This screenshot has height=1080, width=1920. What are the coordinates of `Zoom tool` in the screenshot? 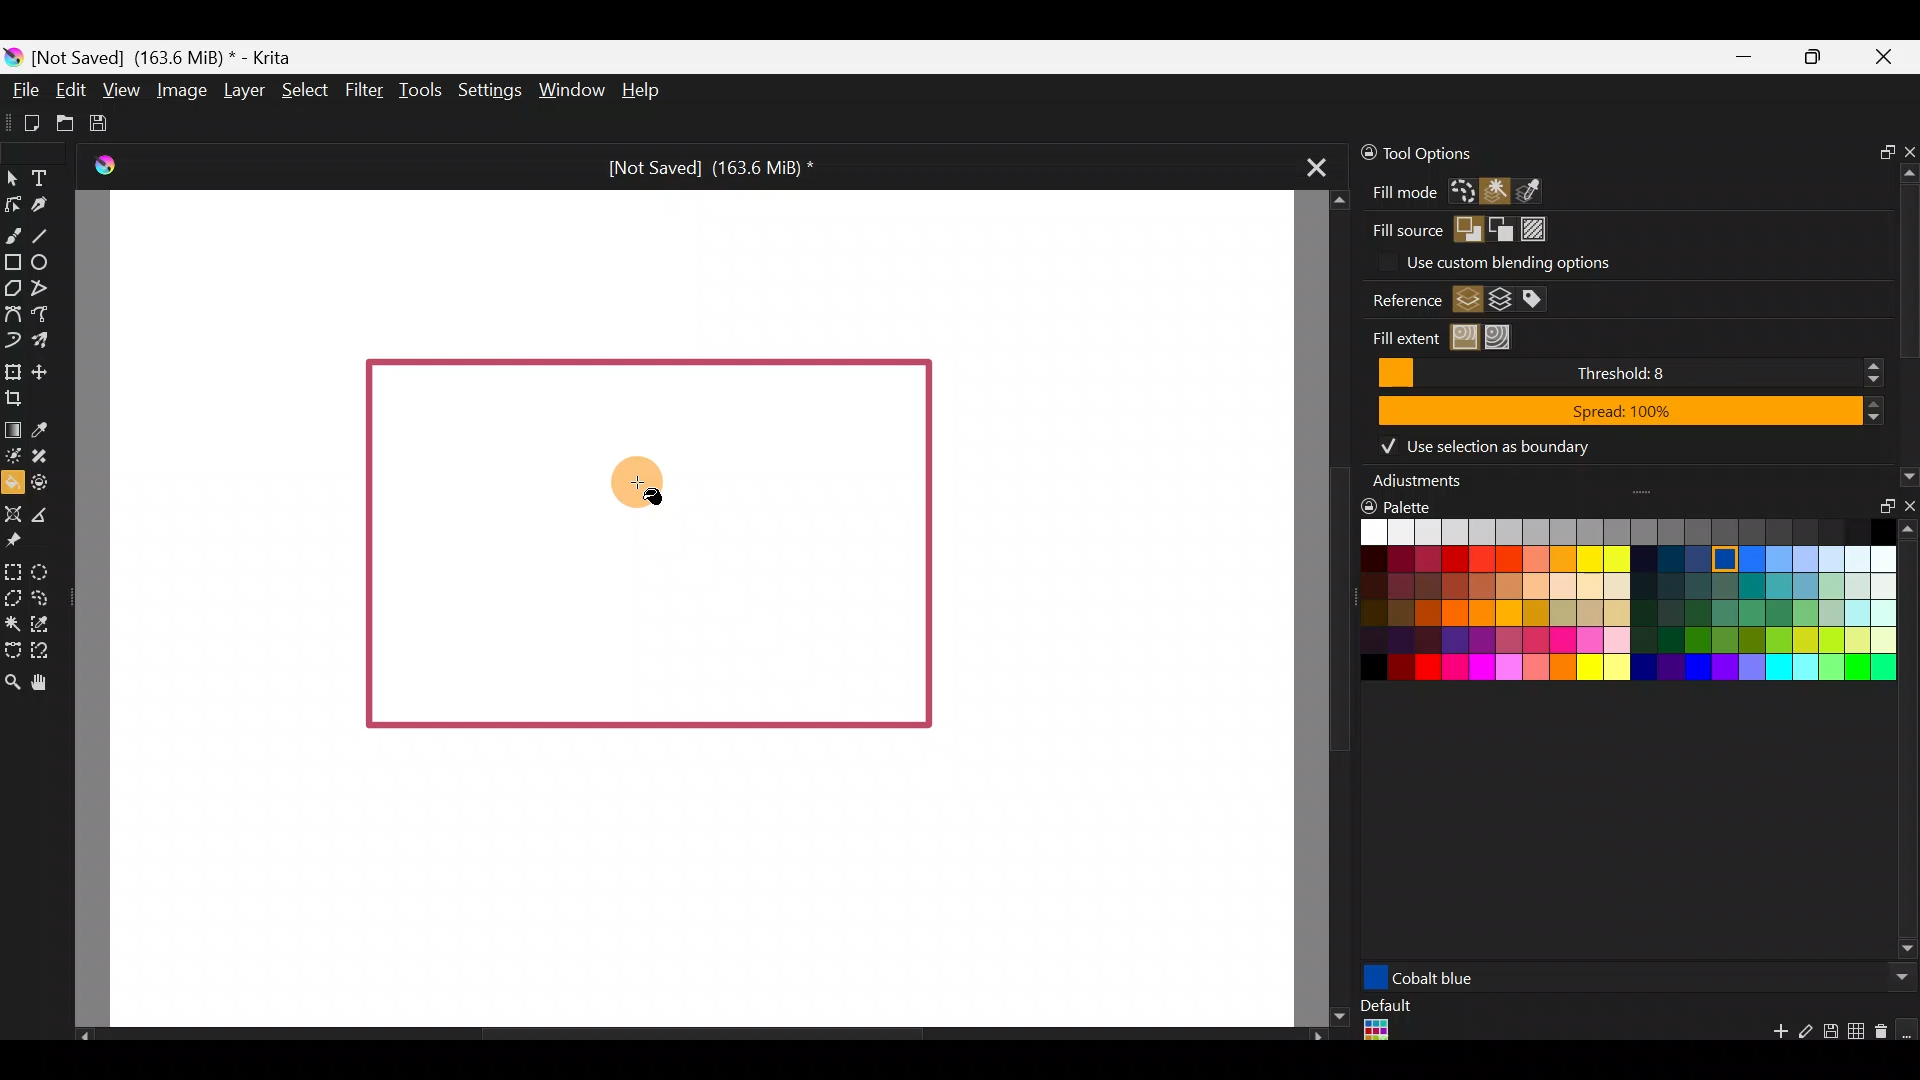 It's located at (12, 680).